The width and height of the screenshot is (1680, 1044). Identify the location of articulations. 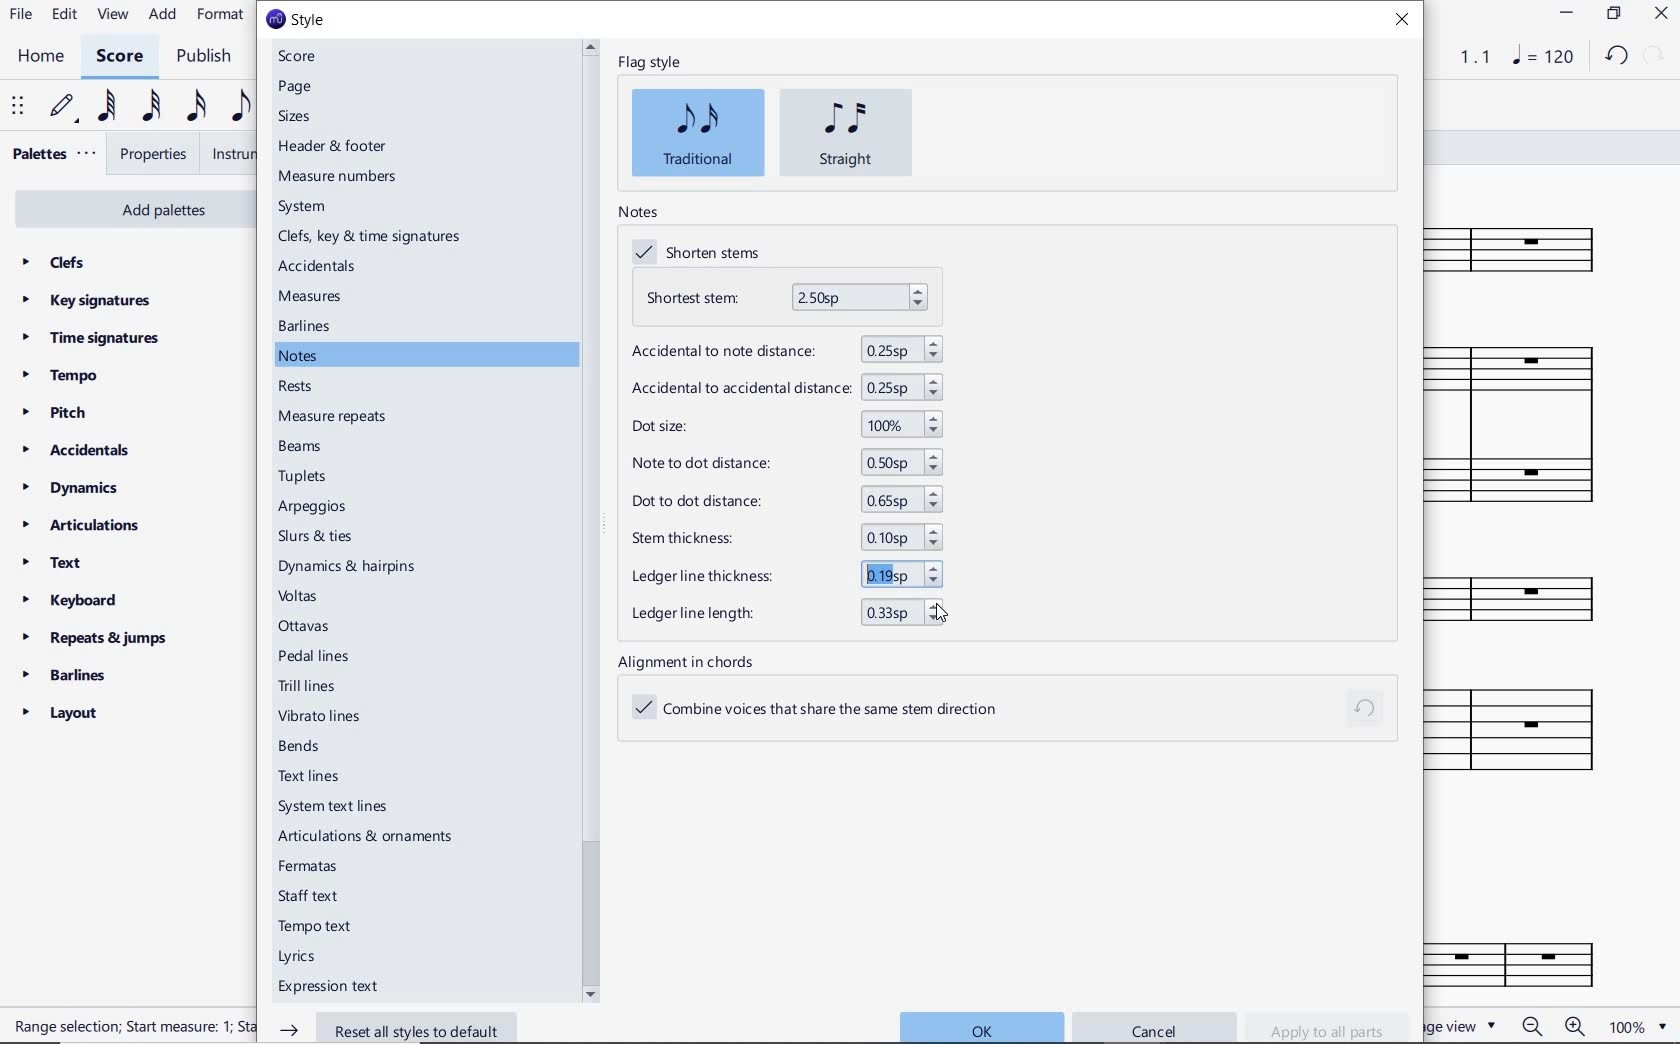
(81, 526).